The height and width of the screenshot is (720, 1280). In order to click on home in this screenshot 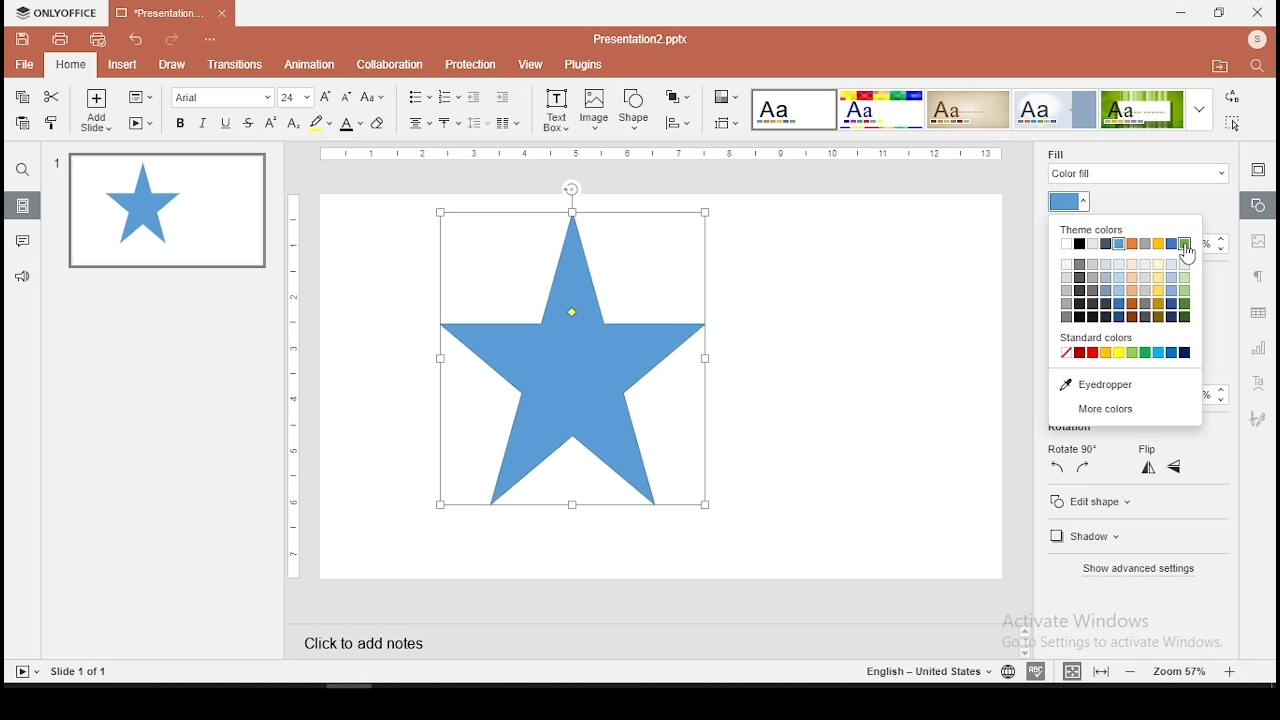, I will do `click(71, 66)`.